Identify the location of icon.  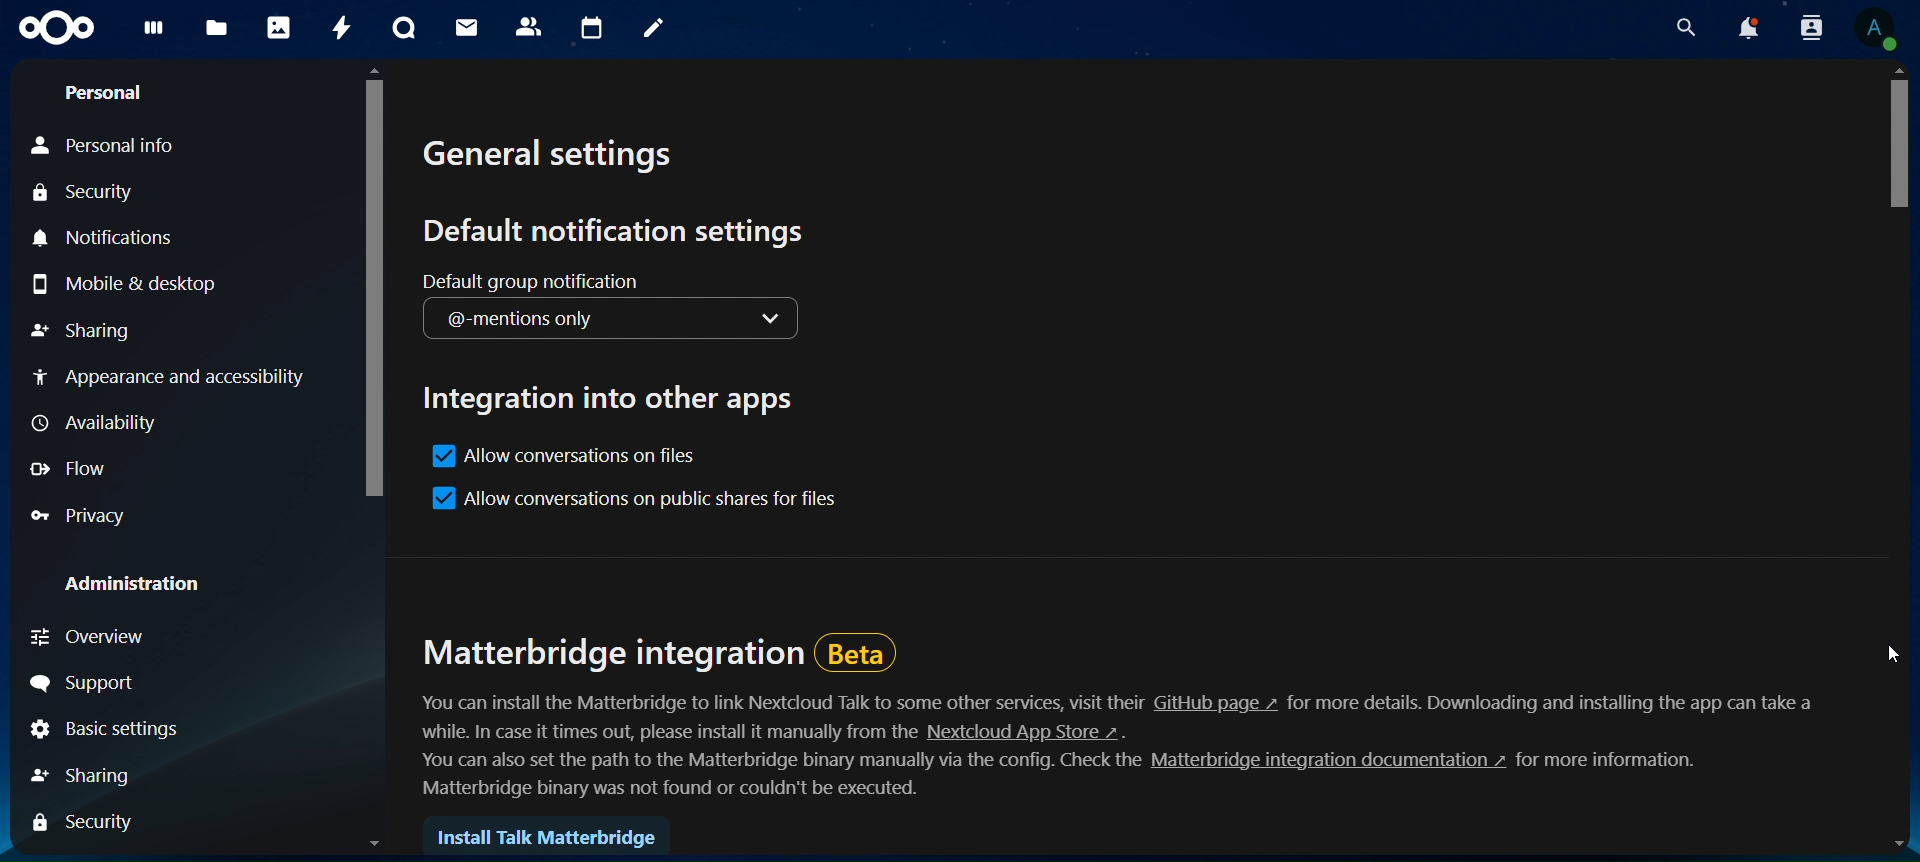
(55, 28).